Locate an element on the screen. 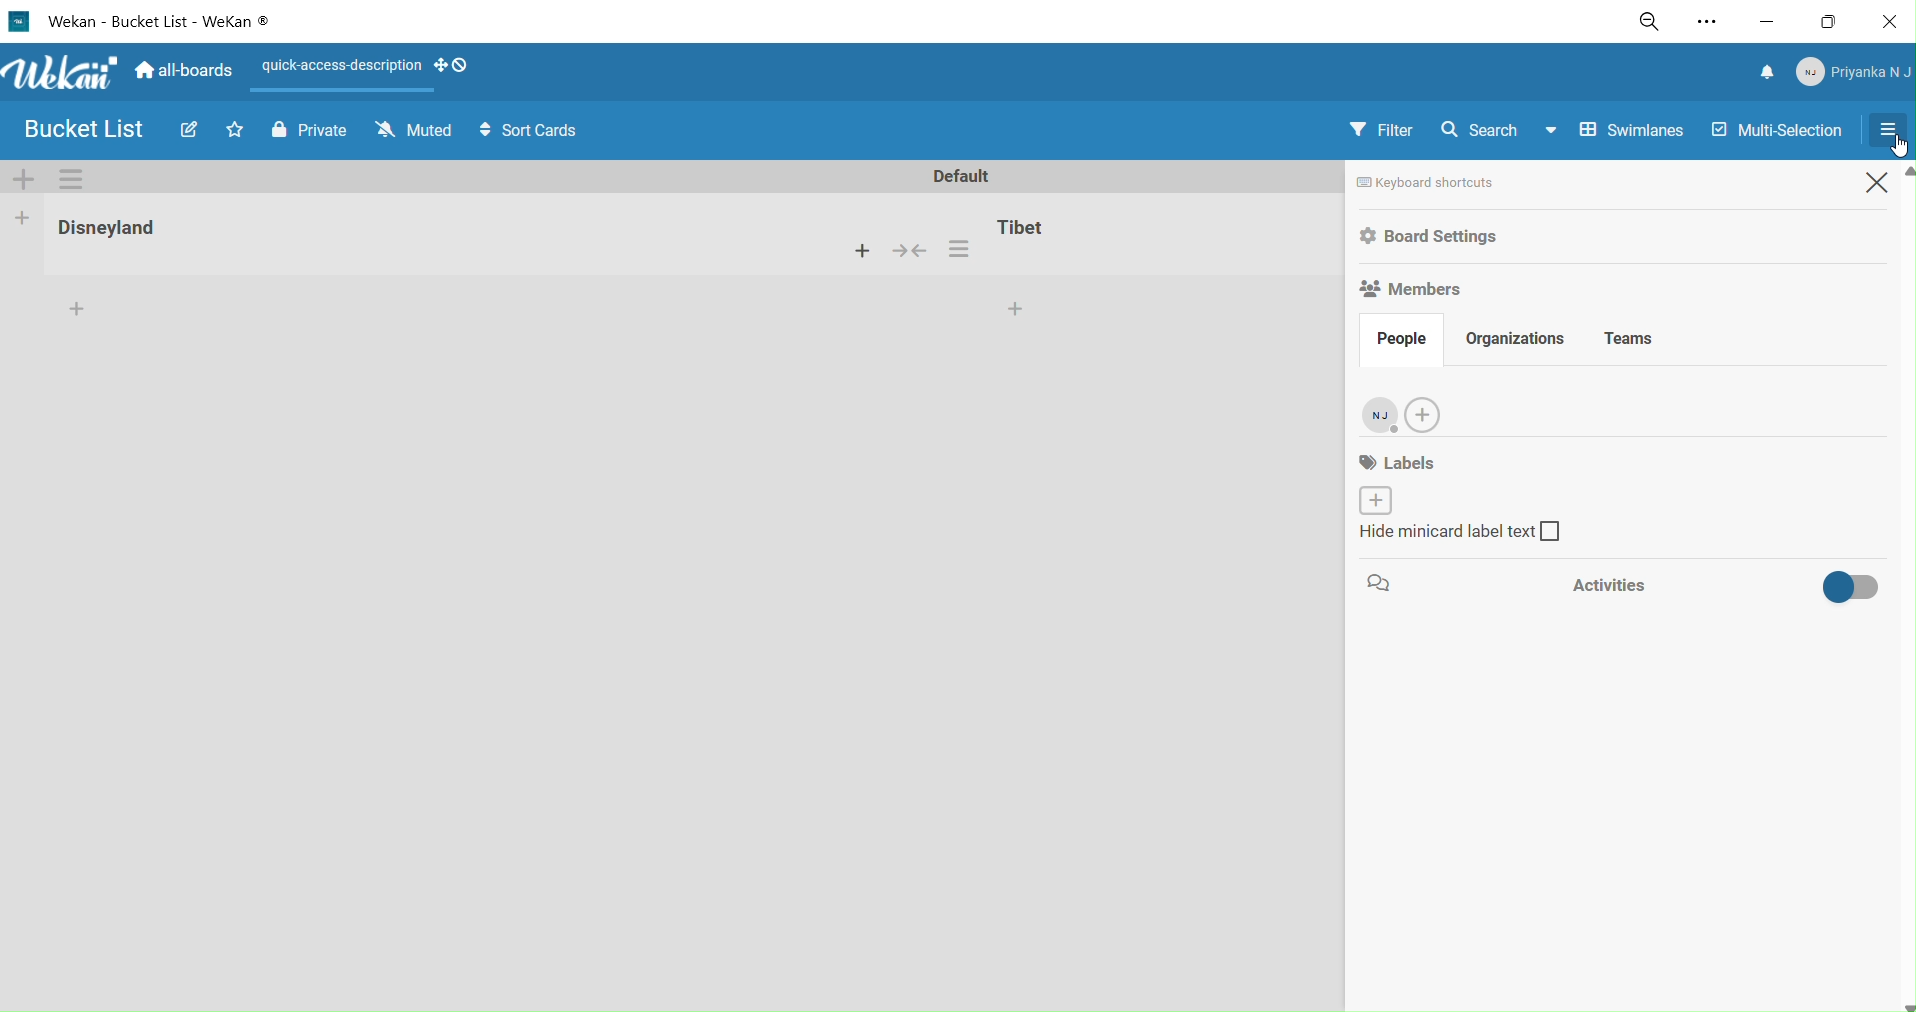  swimlanes is located at coordinates (1615, 133).